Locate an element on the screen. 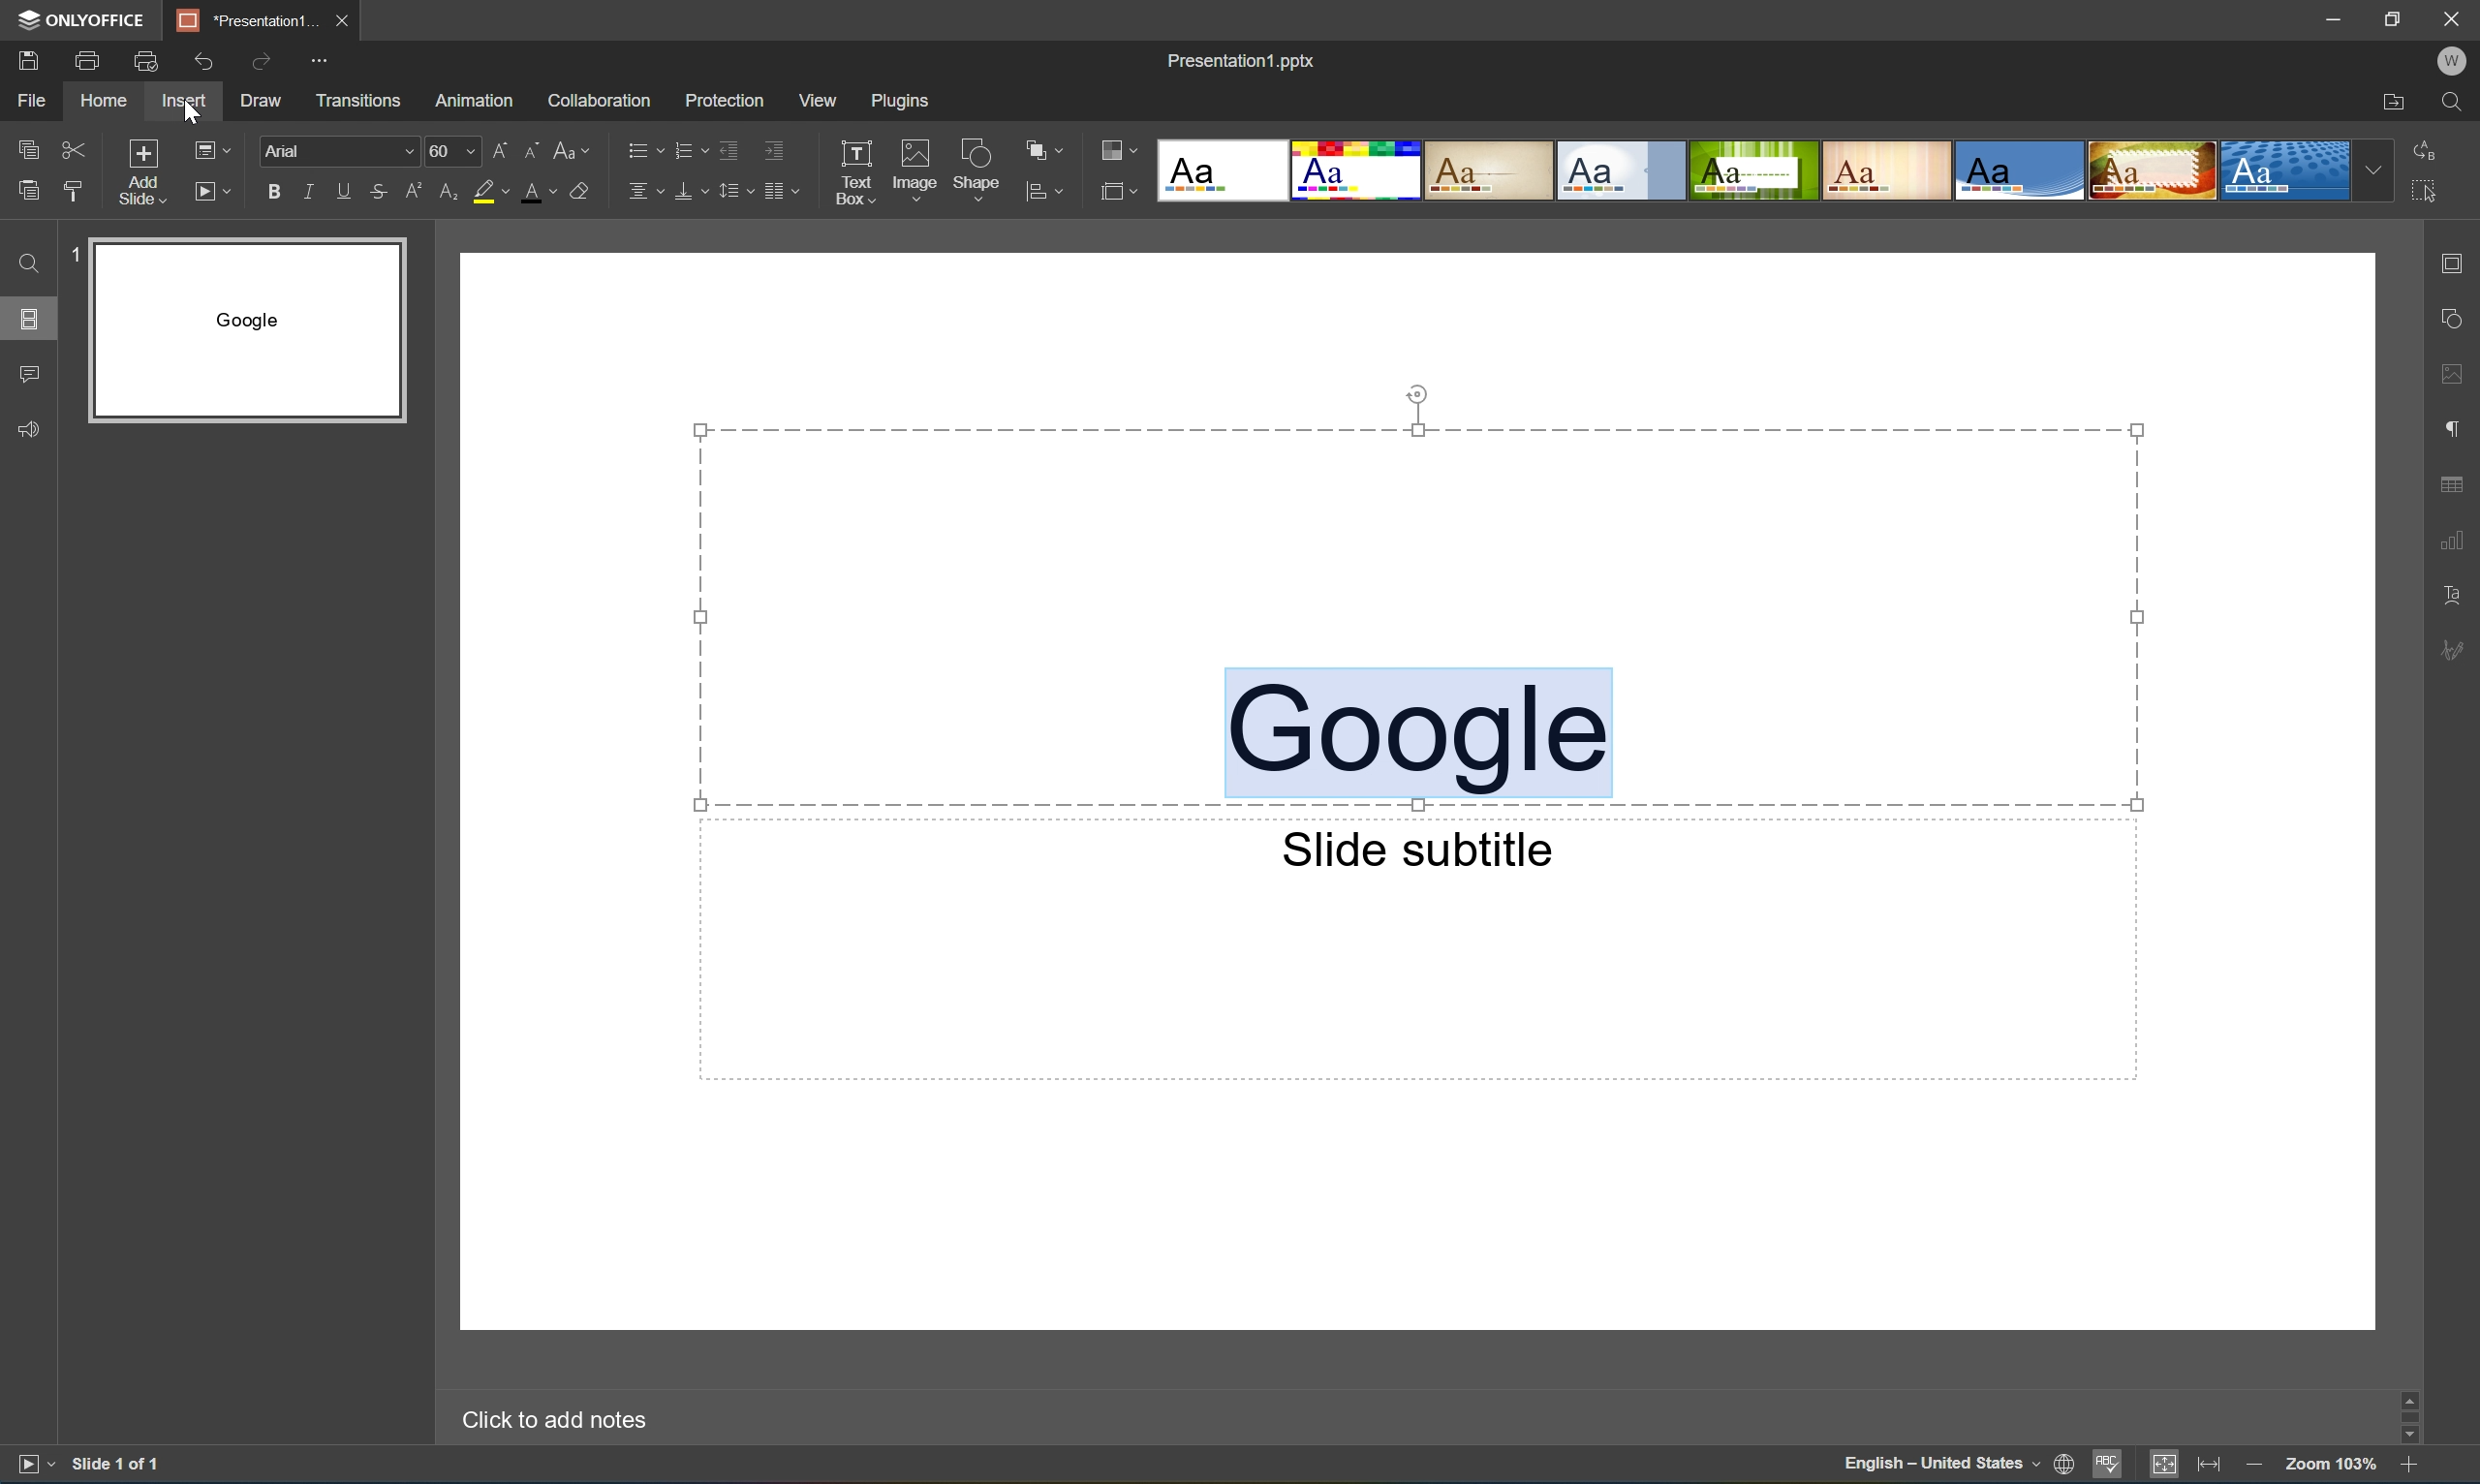 The height and width of the screenshot is (1484, 2480). Classic is located at coordinates (1490, 171).